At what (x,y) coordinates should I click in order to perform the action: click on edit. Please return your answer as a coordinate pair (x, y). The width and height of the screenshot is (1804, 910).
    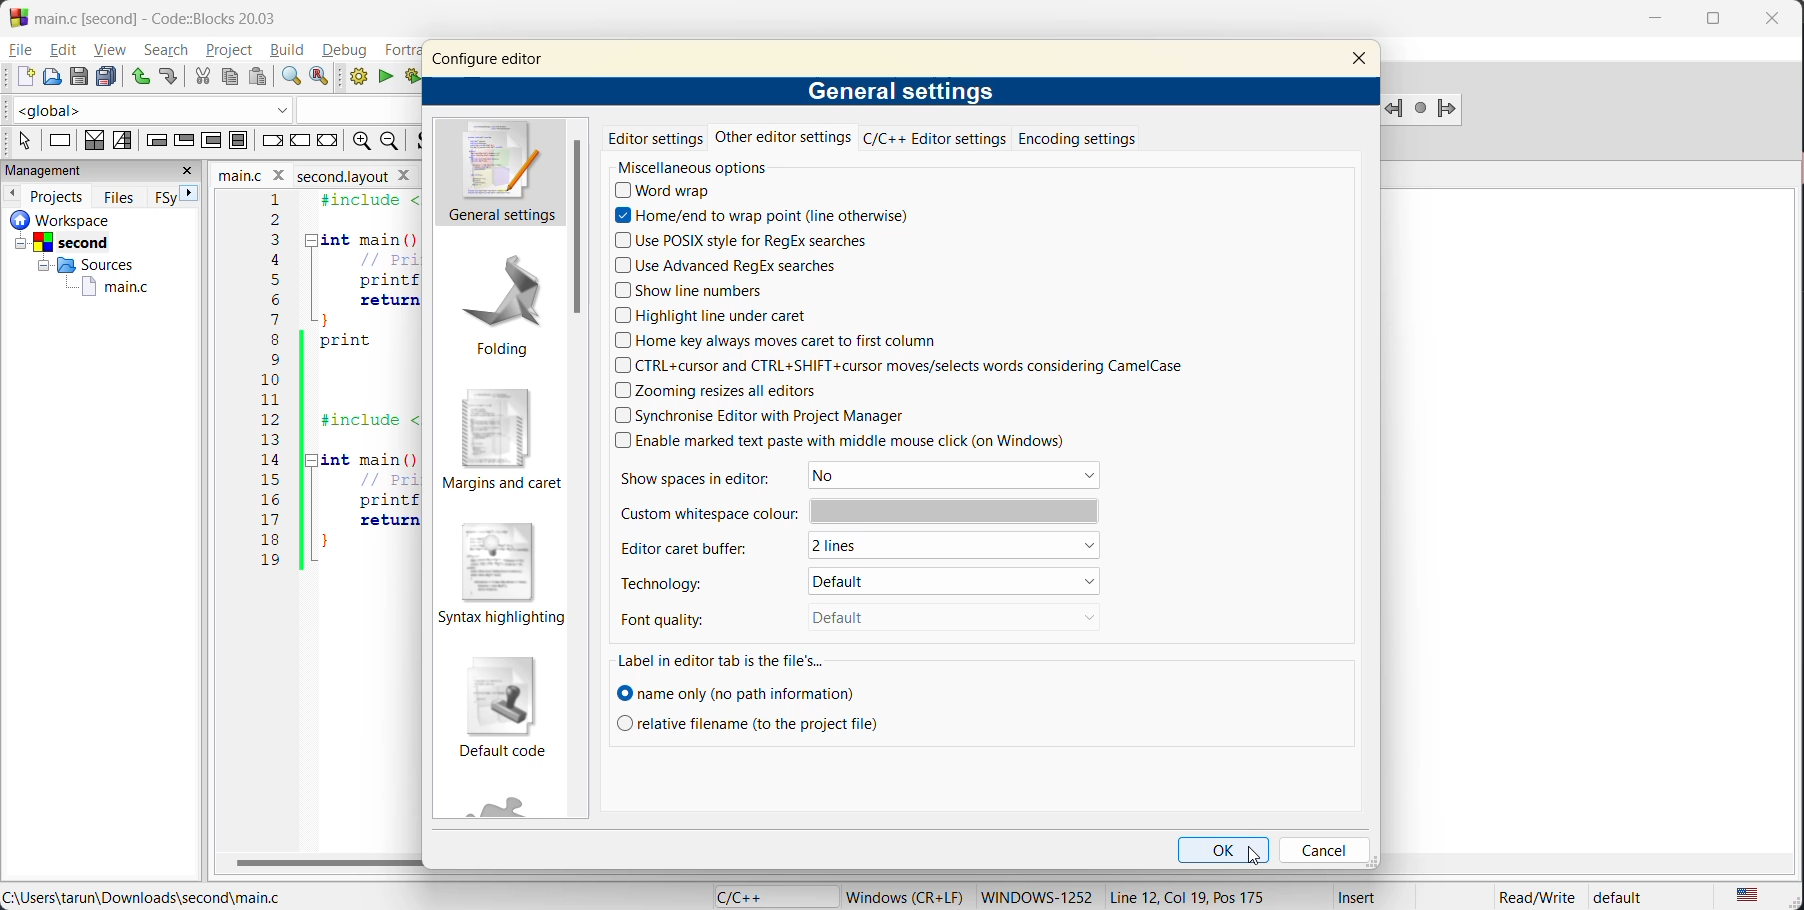
    Looking at the image, I should click on (63, 51).